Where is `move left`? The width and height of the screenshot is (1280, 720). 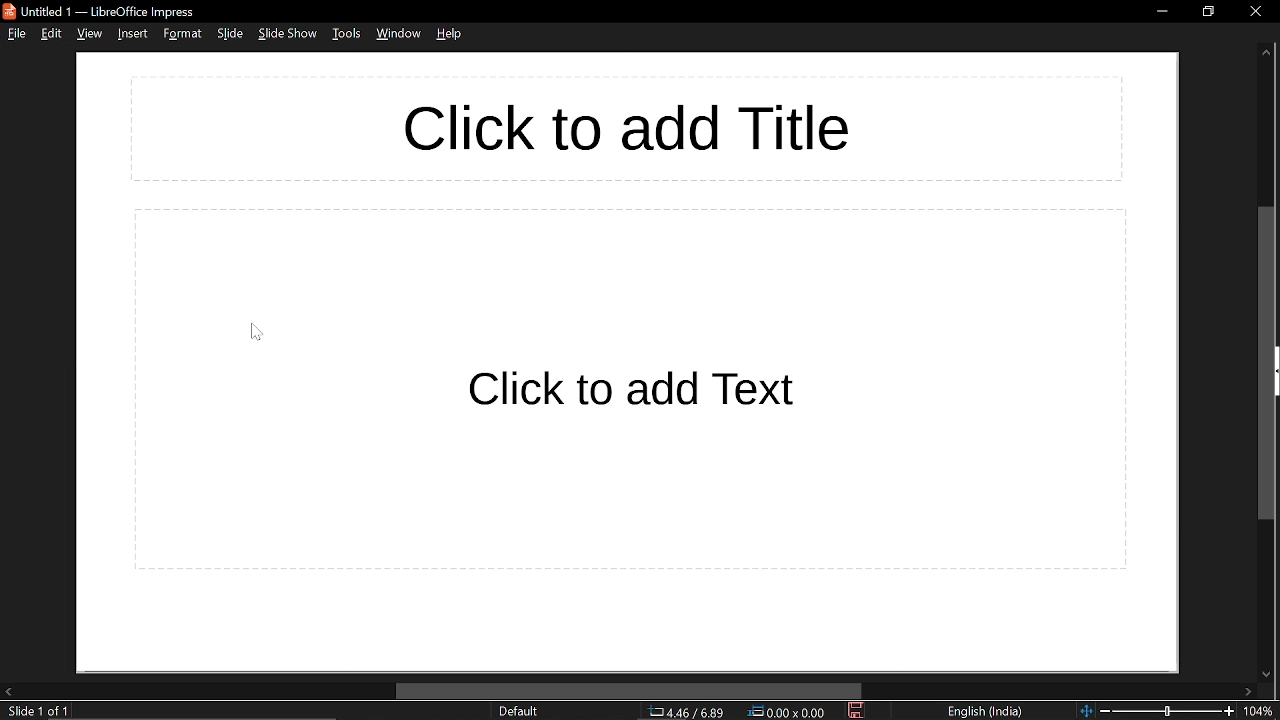
move left is located at coordinates (8, 692).